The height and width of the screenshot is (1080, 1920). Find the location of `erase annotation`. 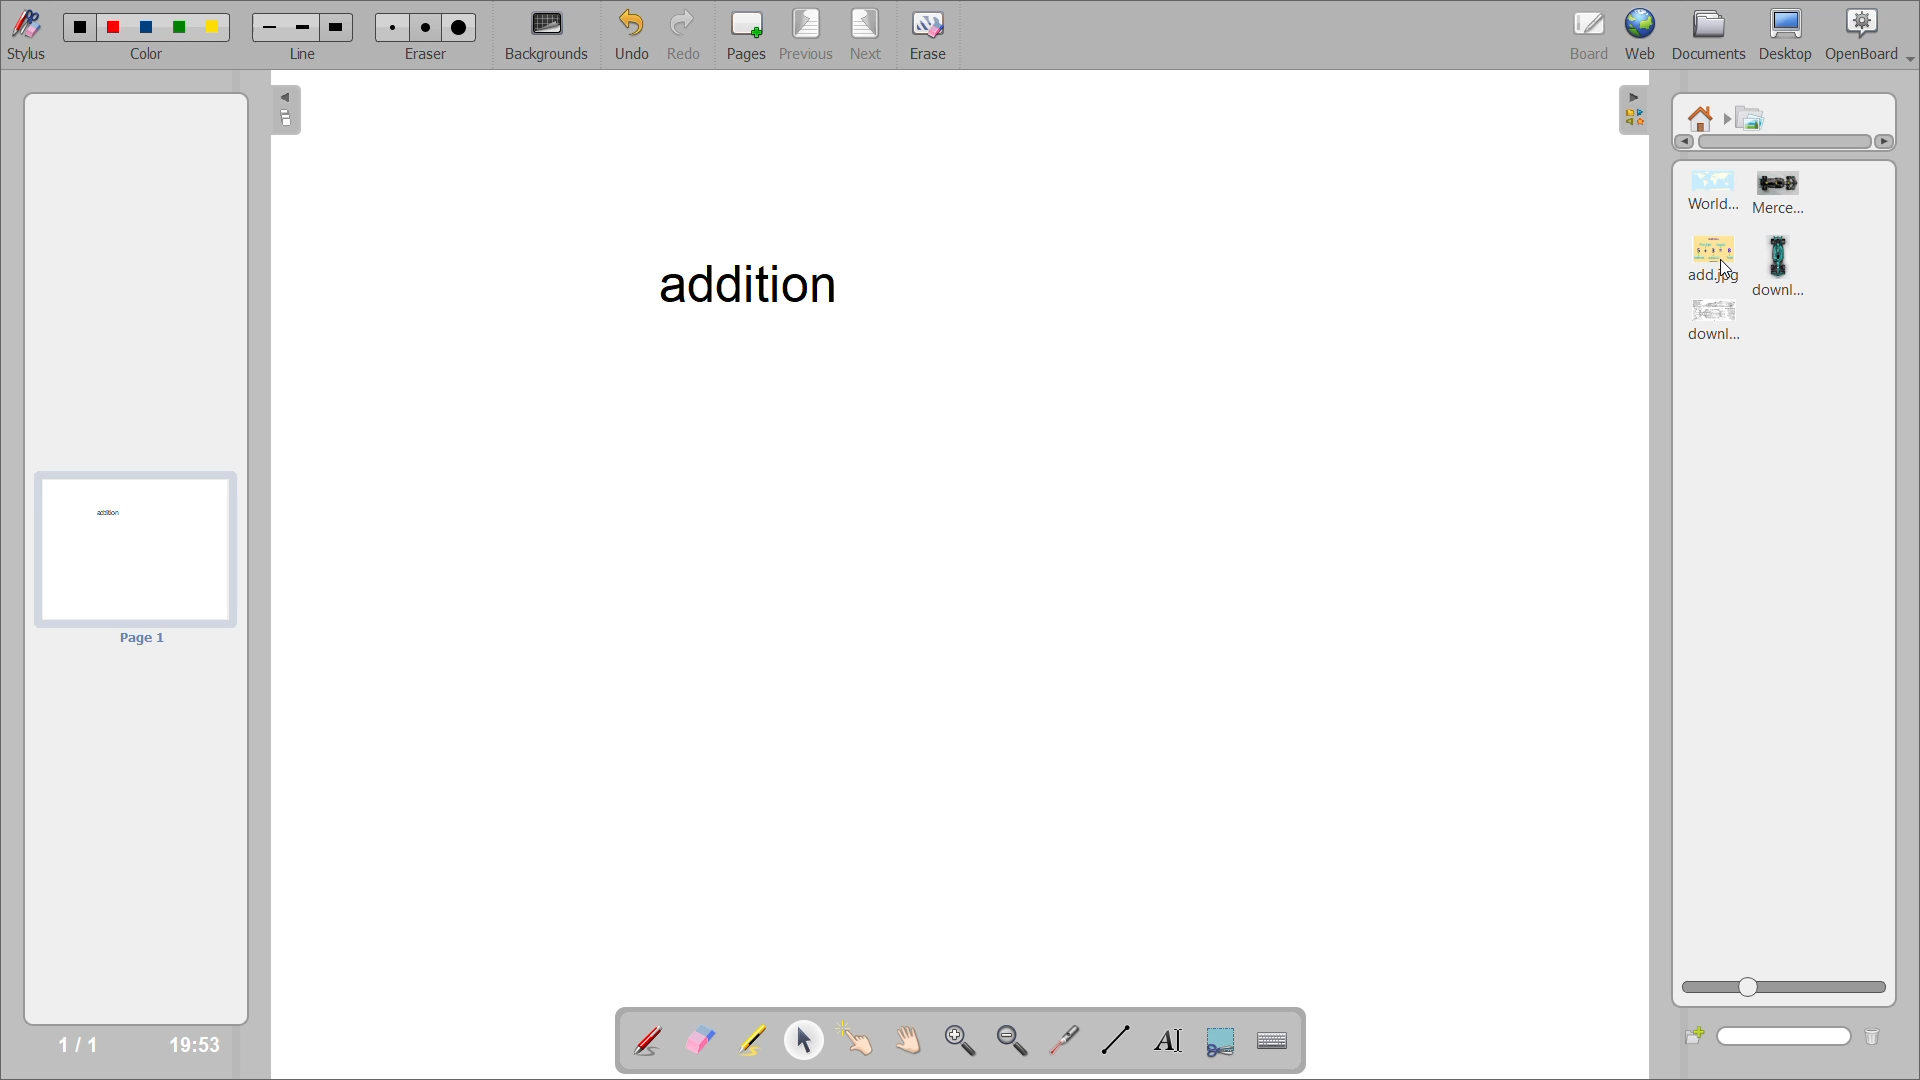

erase annotation is located at coordinates (702, 1041).